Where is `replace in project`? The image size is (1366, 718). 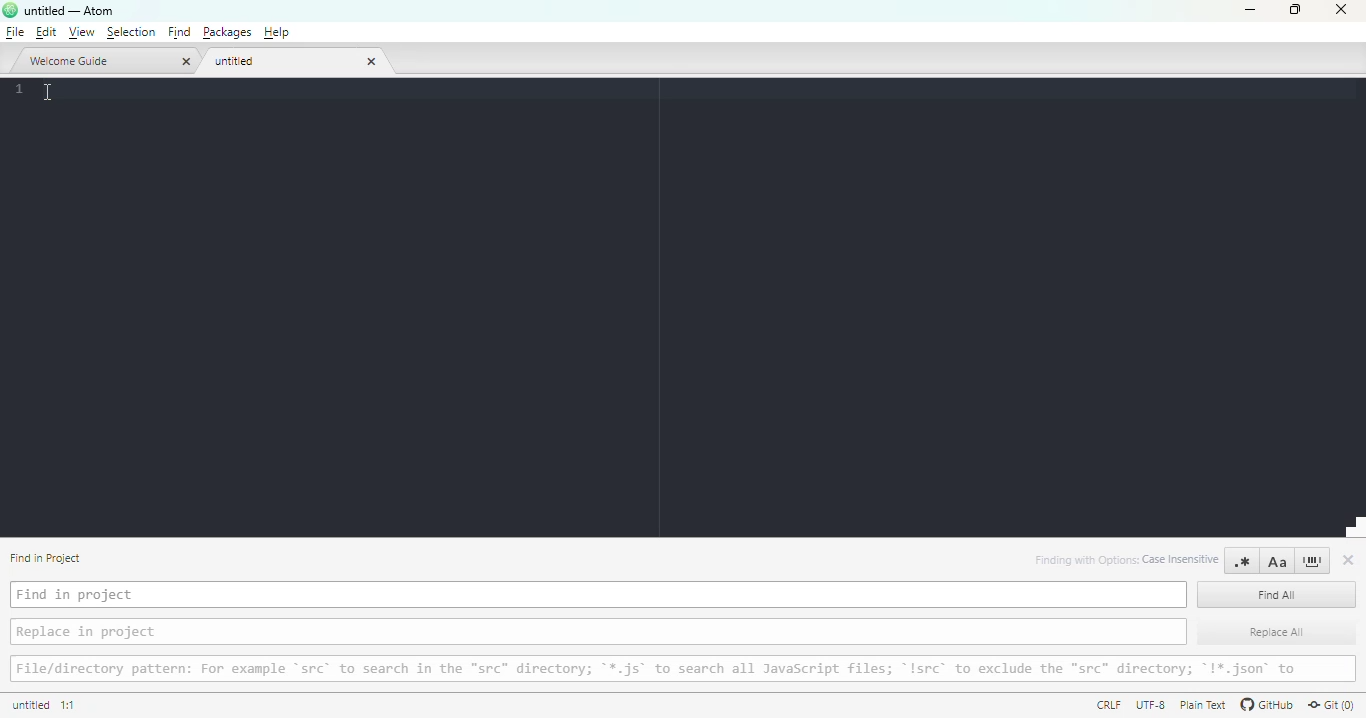 replace in project is located at coordinates (599, 631).